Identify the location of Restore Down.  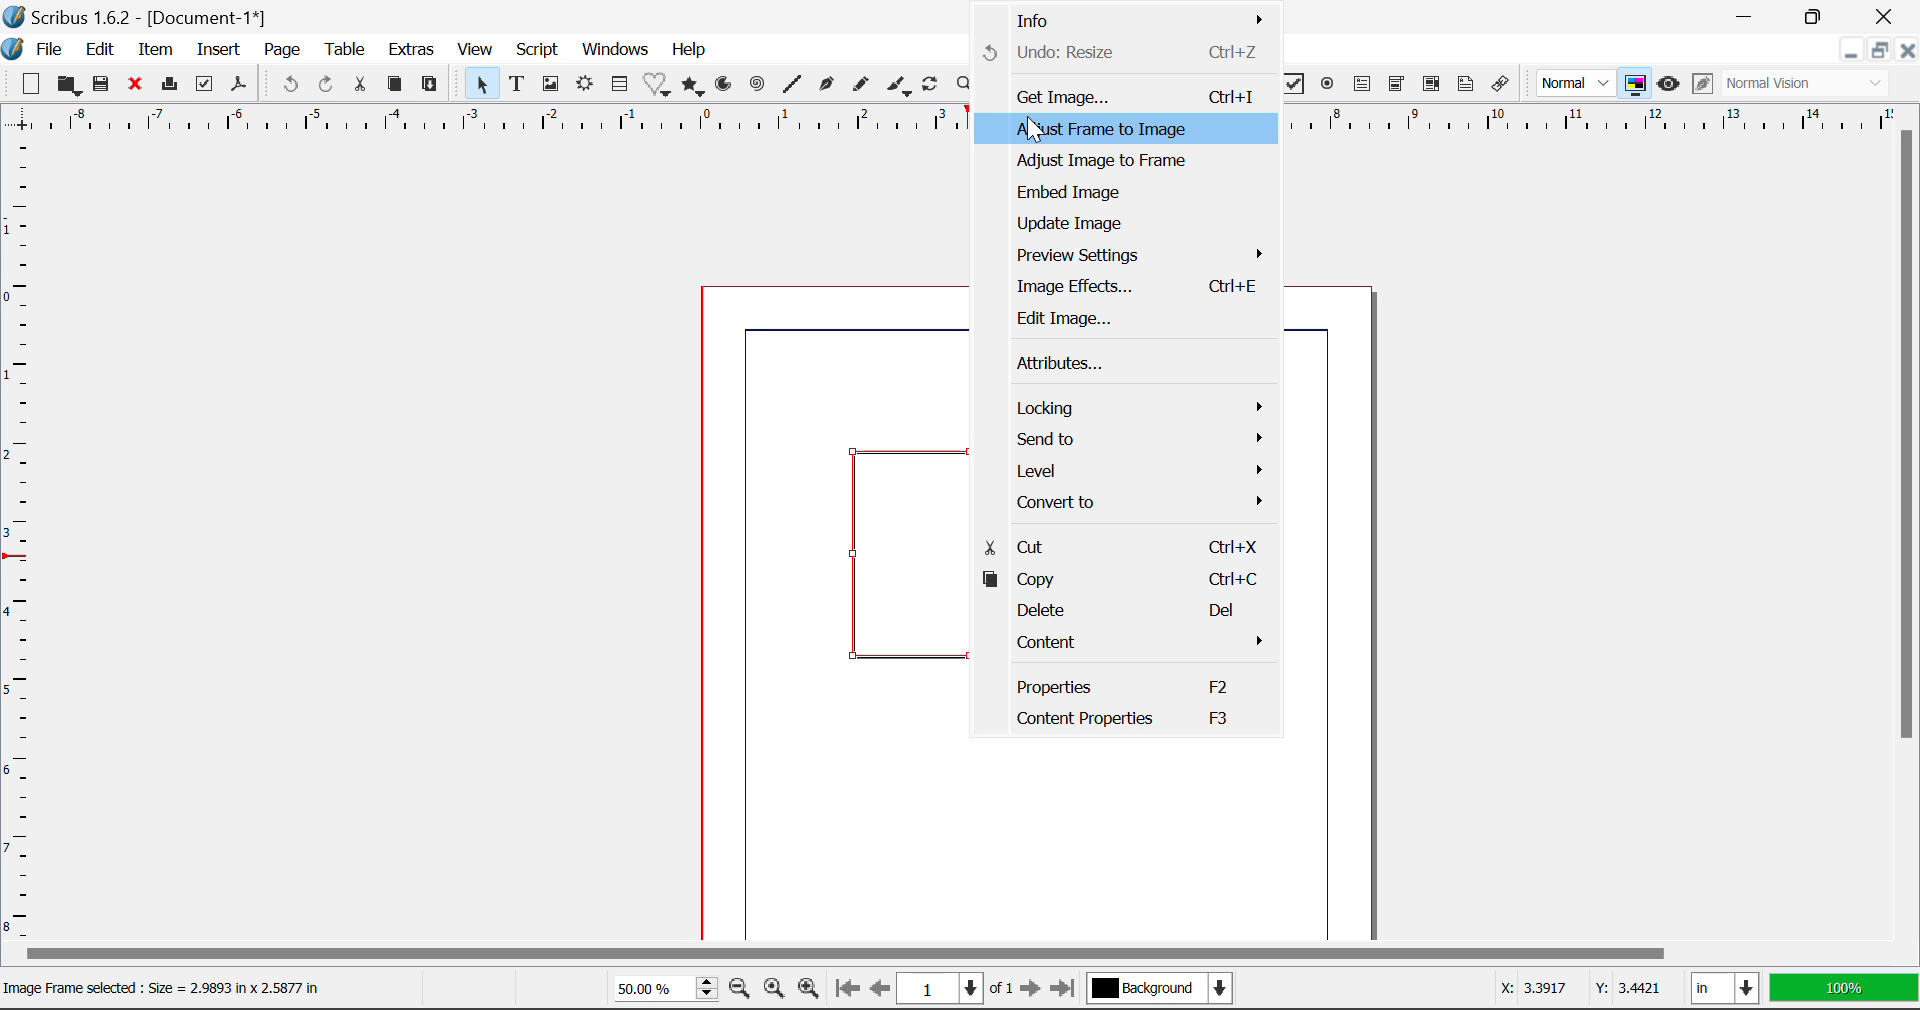
(1750, 17).